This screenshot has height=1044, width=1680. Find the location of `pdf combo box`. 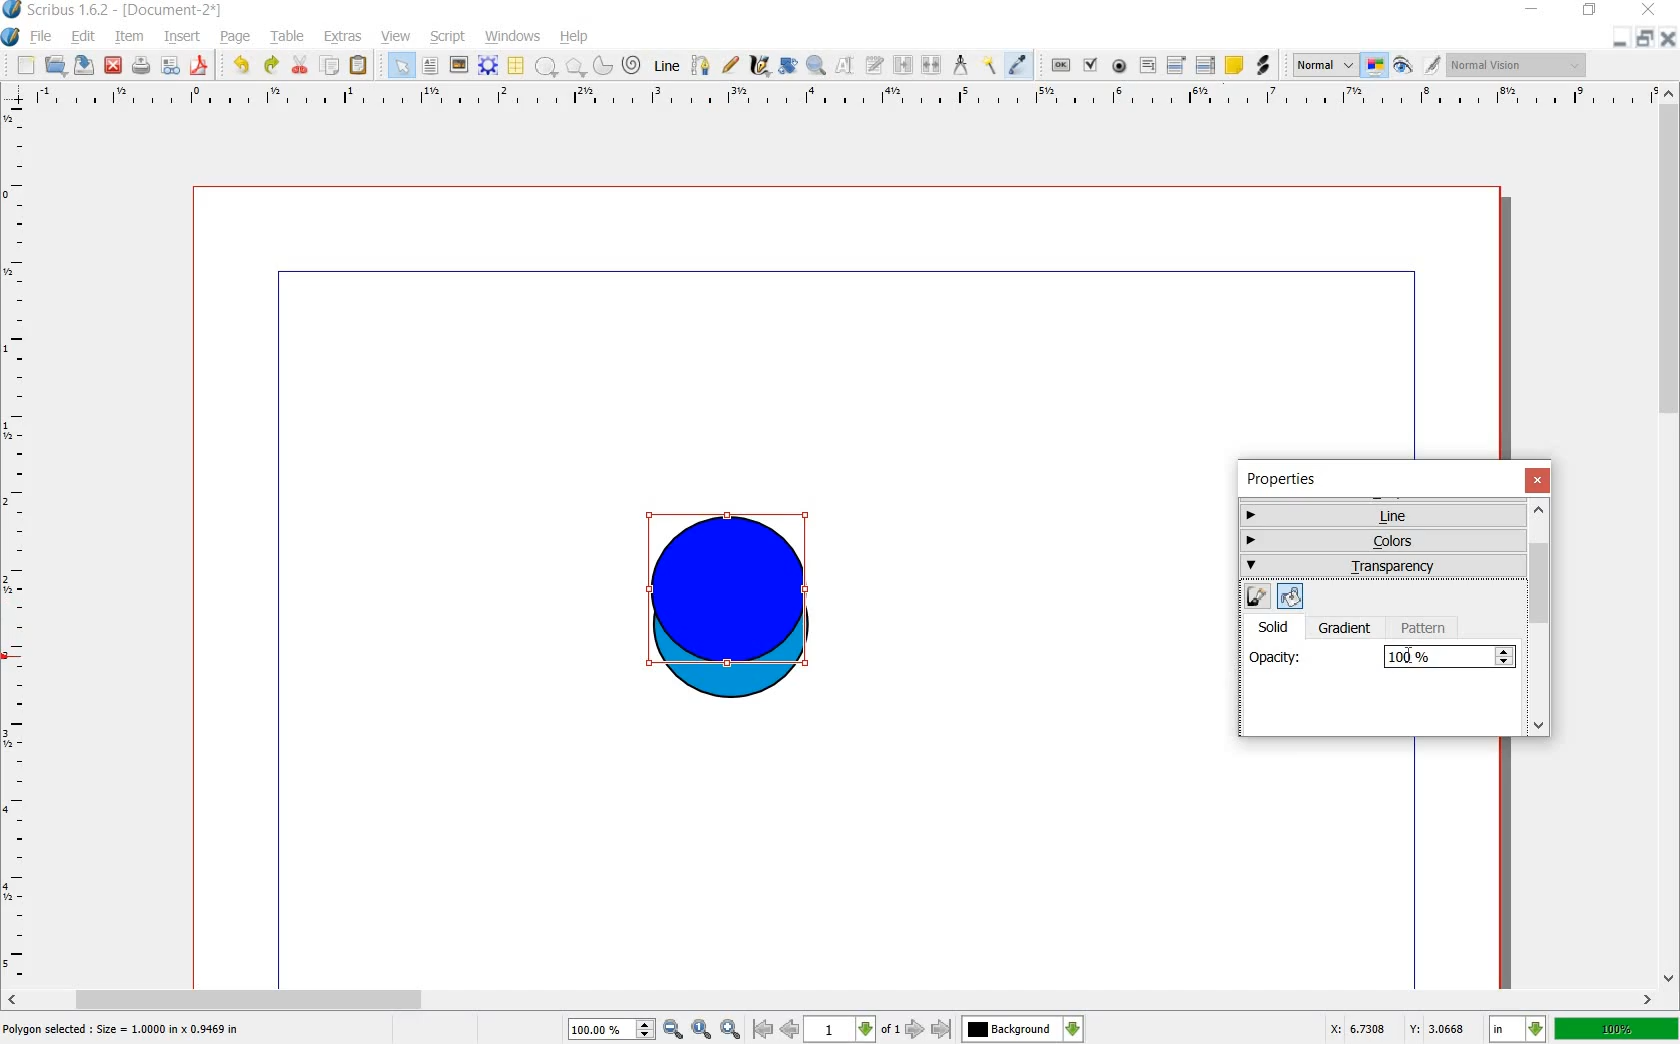

pdf combo box is located at coordinates (1175, 65).